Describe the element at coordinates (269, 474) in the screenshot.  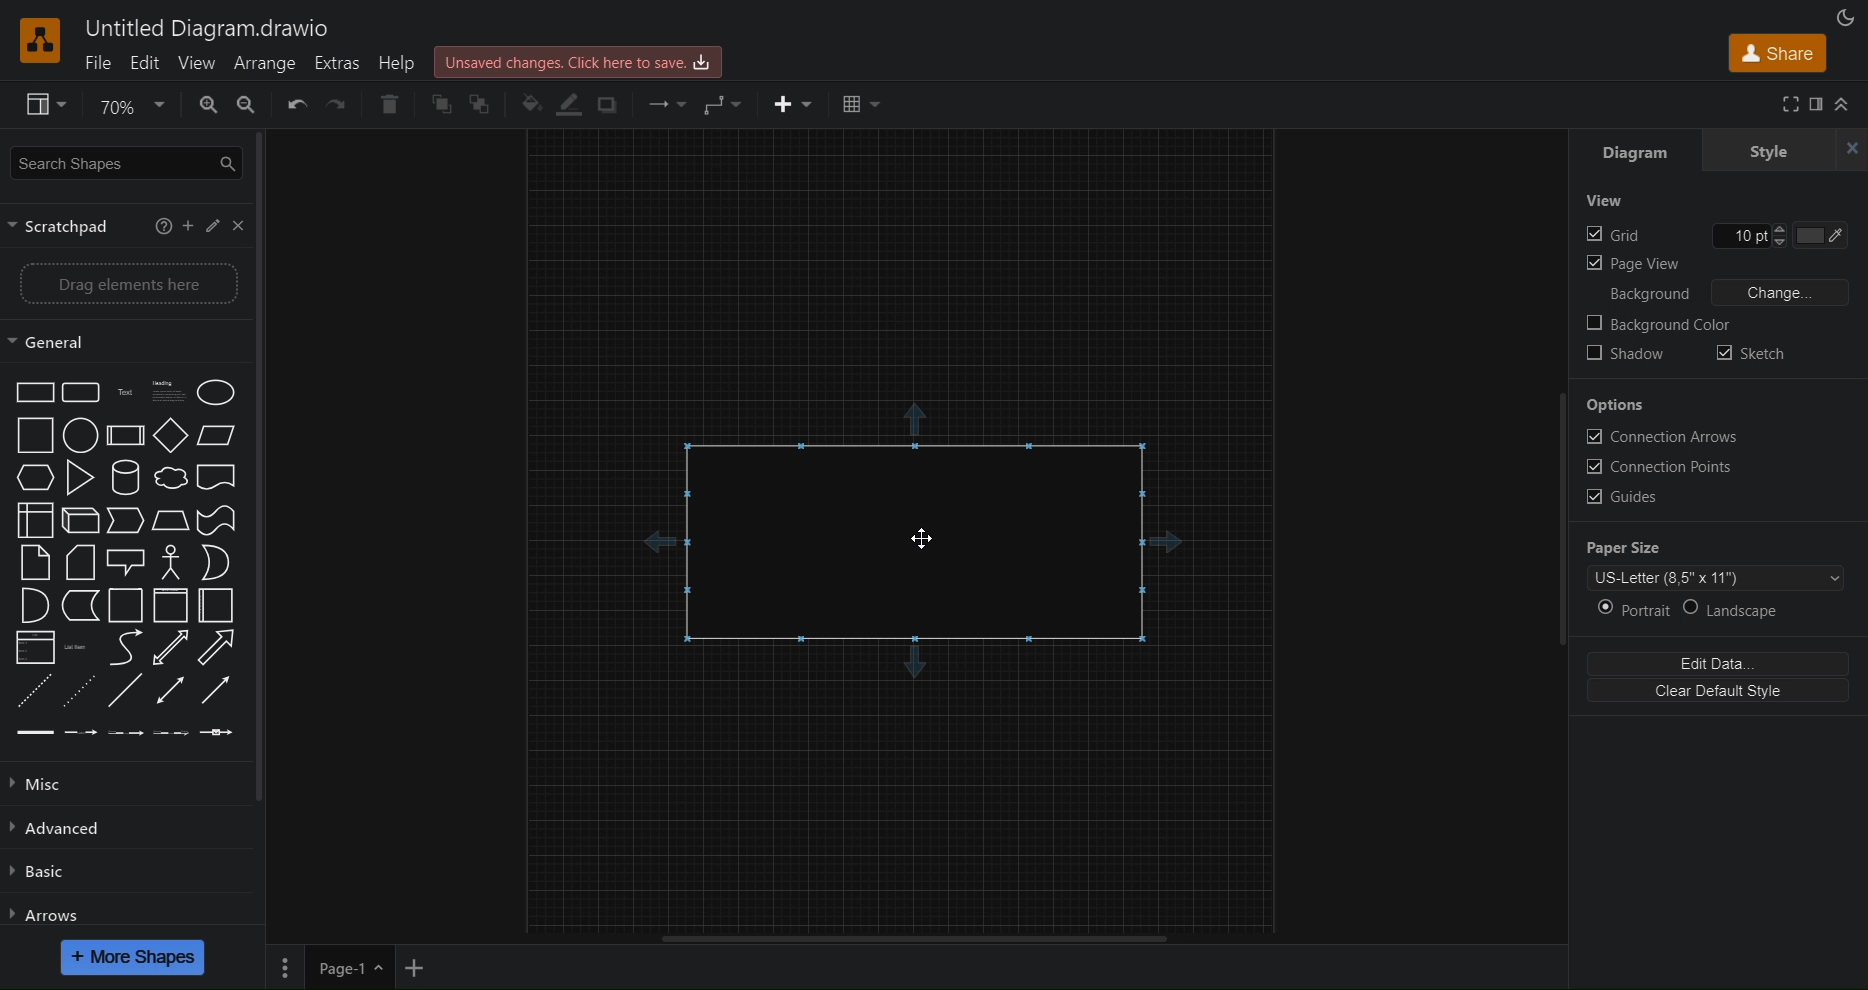
I see `Scrollbar` at that location.